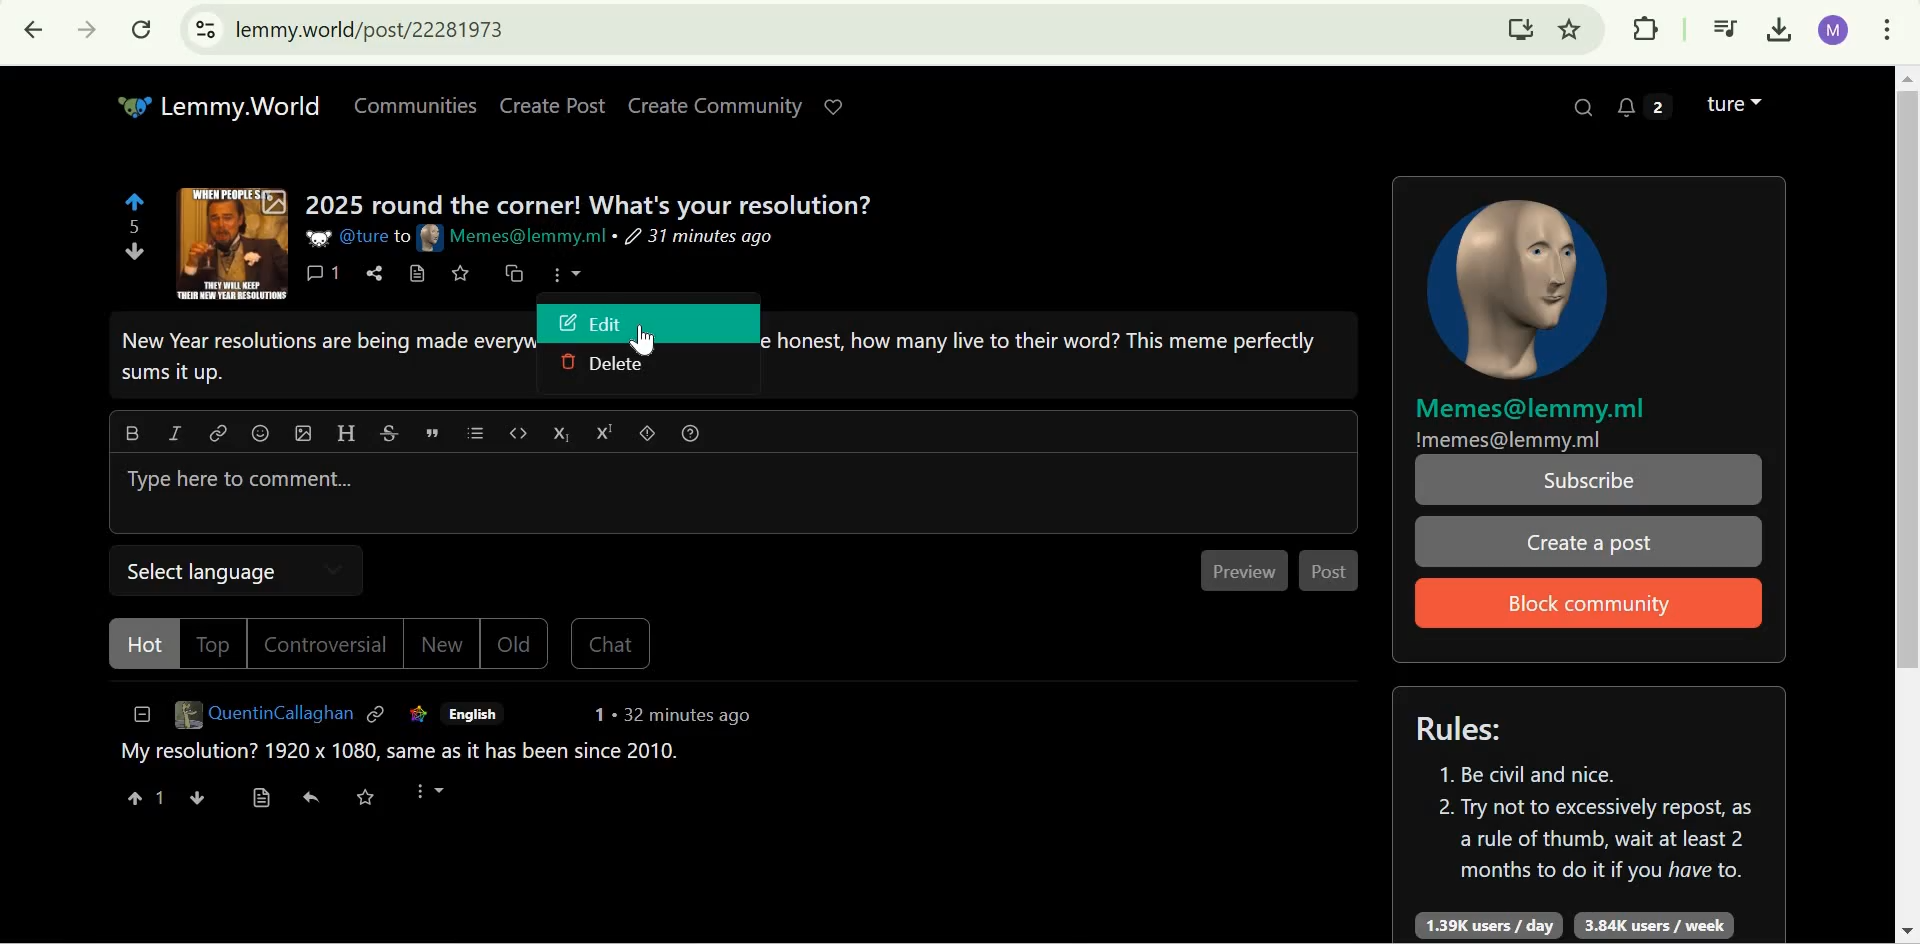 The width and height of the screenshot is (1920, 944). What do you see at coordinates (137, 252) in the screenshot?
I see `downvote` at bounding box center [137, 252].